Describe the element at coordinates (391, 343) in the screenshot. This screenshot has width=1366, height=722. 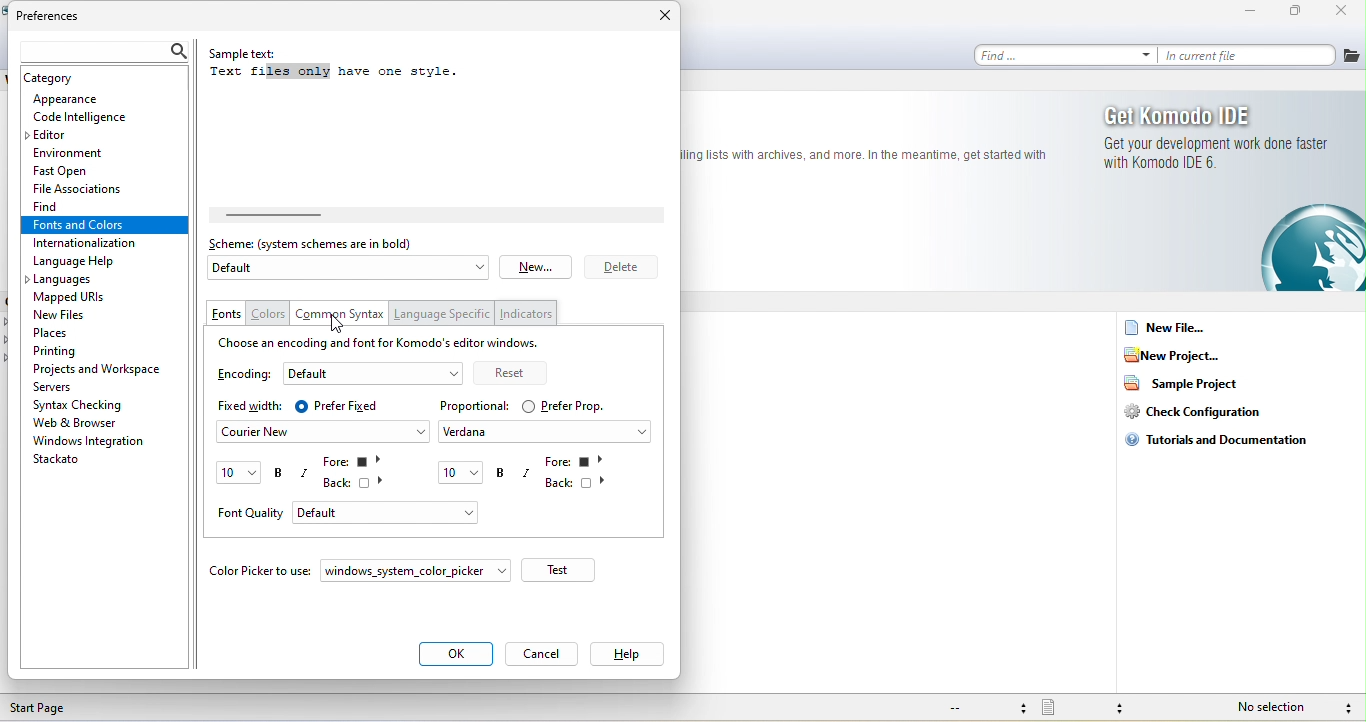
I see `choose an encoding and font for komodo editor windows` at that location.